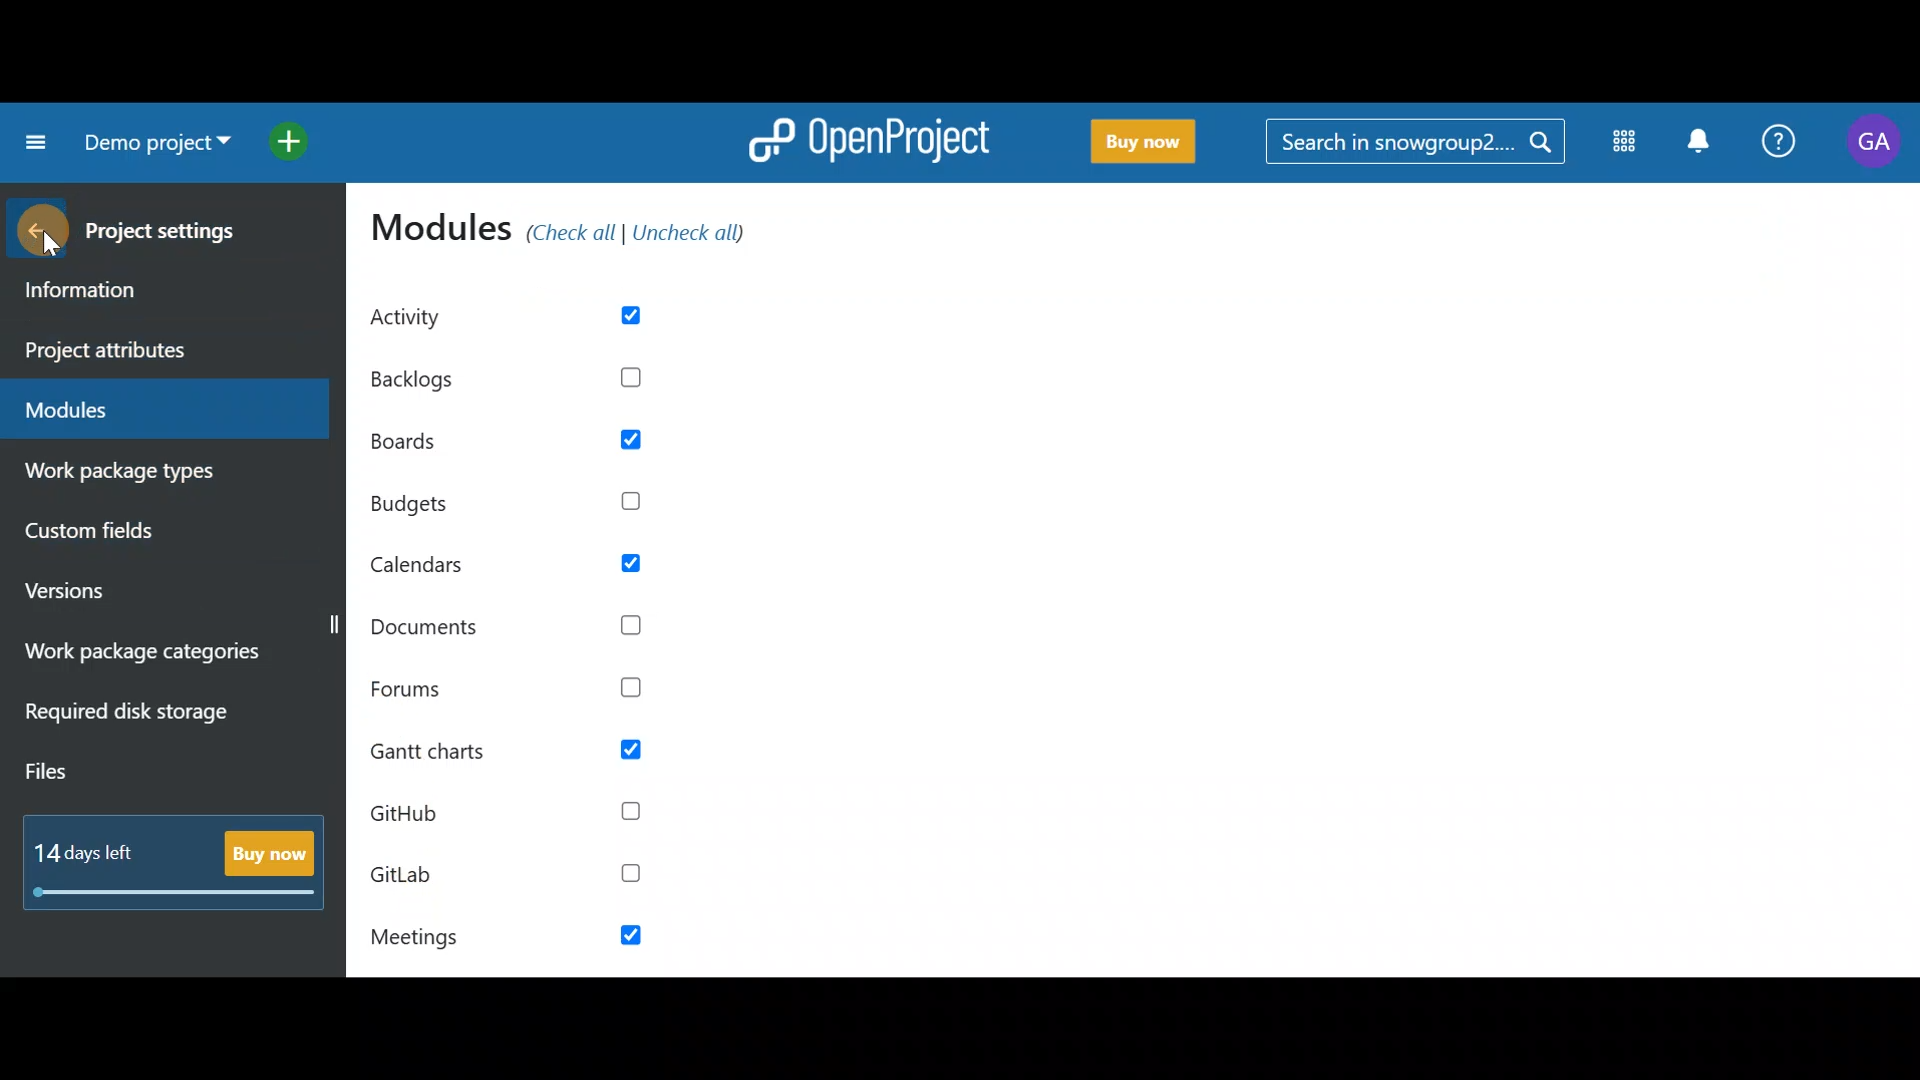 The image size is (1920, 1080). What do you see at coordinates (568, 231) in the screenshot?
I see `Modules (check all/uncheck all)` at bounding box center [568, 231].